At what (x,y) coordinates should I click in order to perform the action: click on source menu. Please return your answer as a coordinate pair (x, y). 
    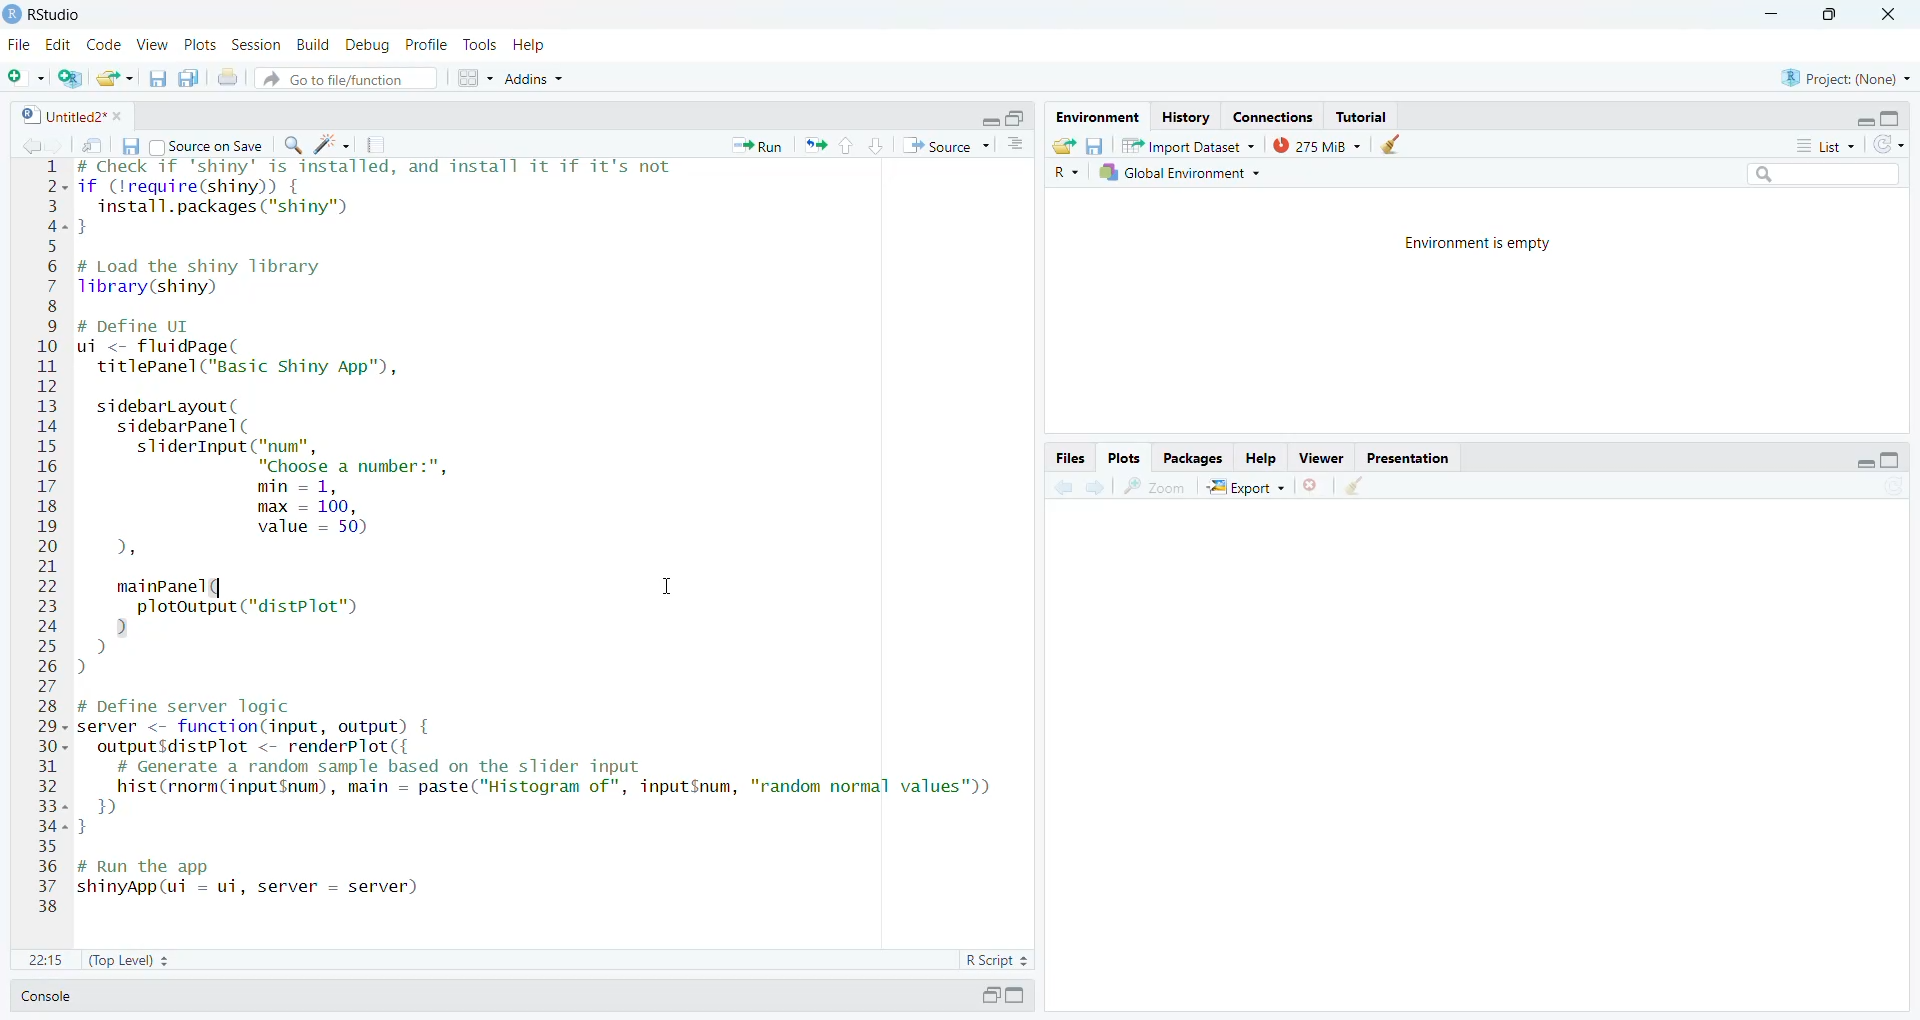
    Looking at the image, I should click on (946, 146).